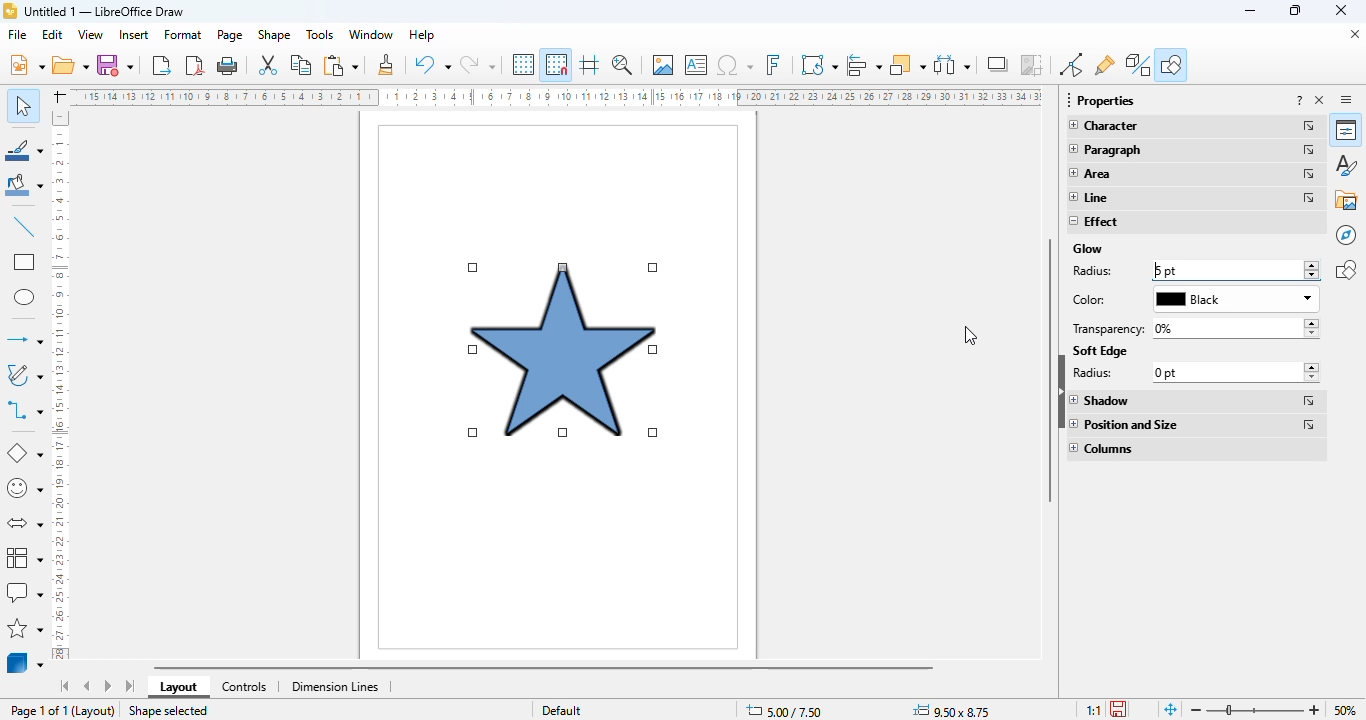 Image resolution: width=1366 pixels, height=720 pixels. Describe the element at coordinates (1171, 64) in the screenshot. I see `show draw functions` at that location.